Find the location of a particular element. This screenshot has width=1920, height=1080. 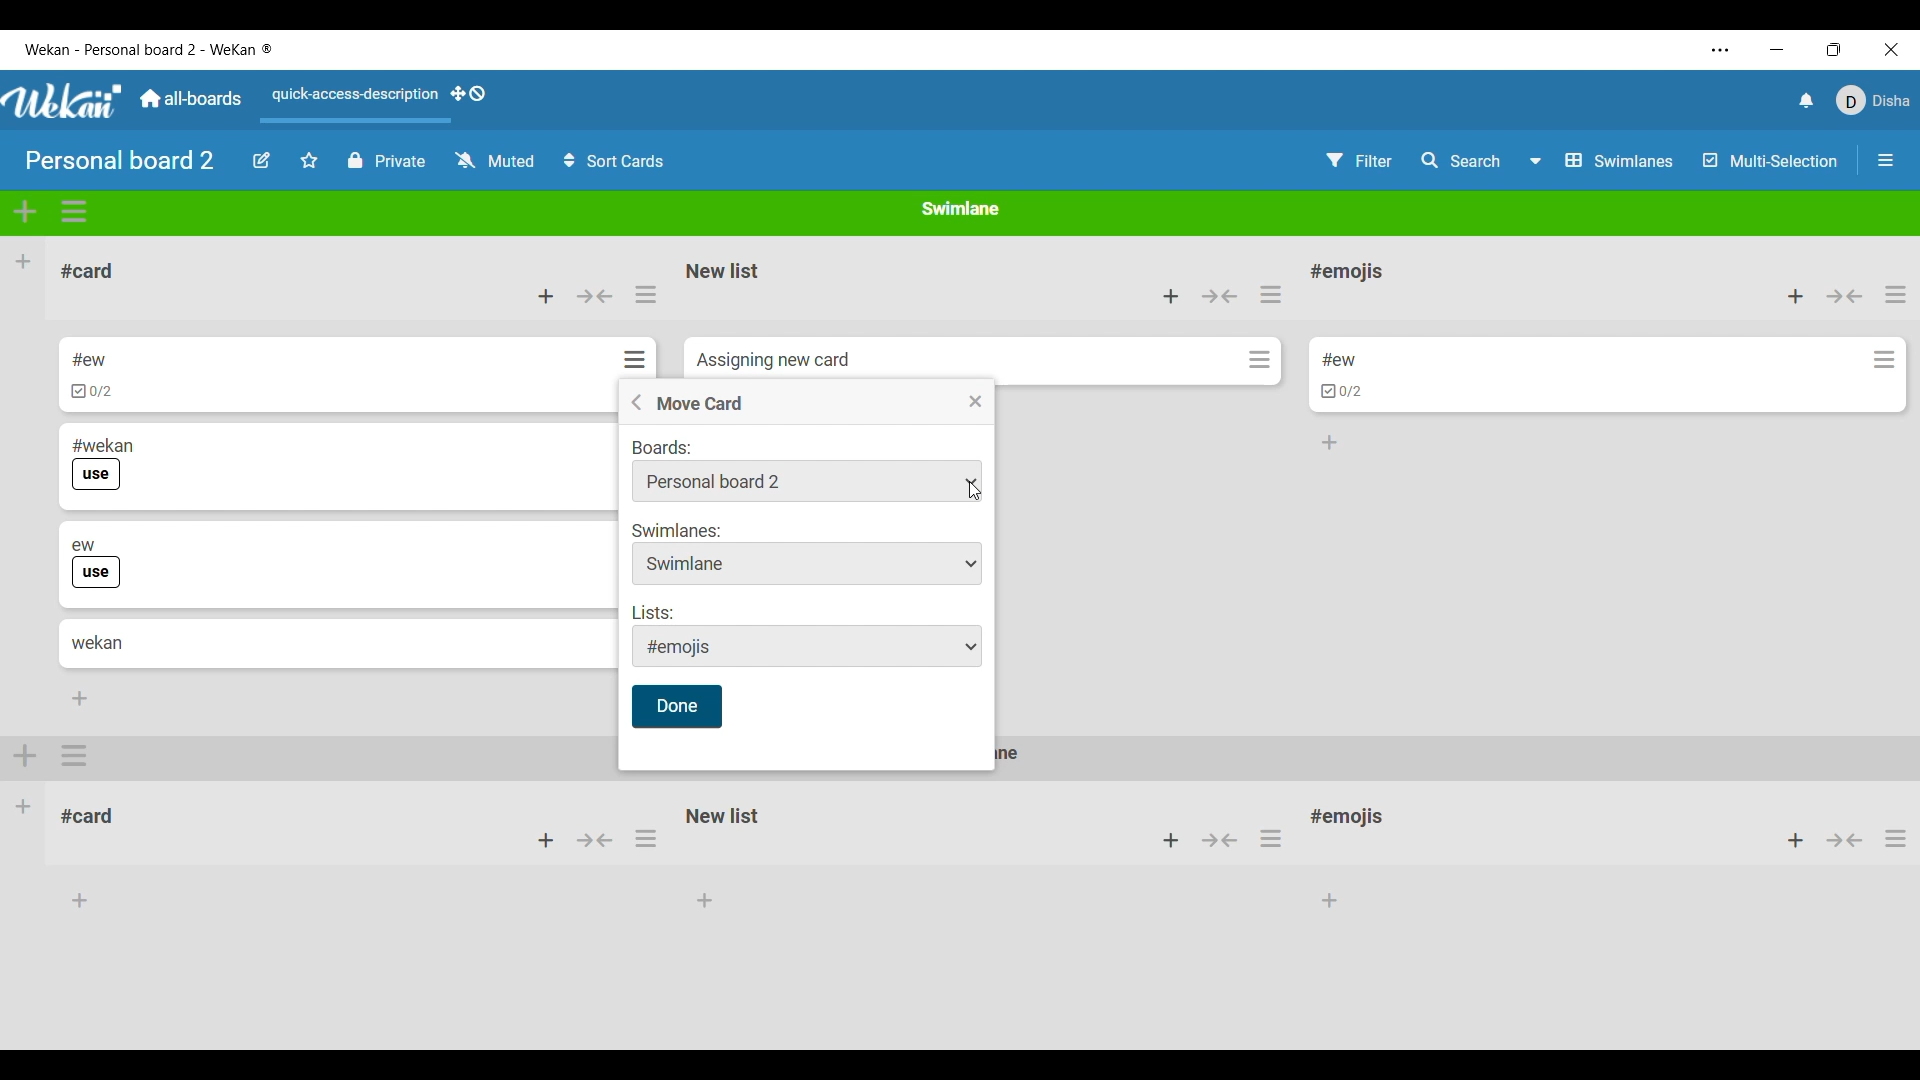

Other Swimlane in the board is located at coordinates (24, 805).